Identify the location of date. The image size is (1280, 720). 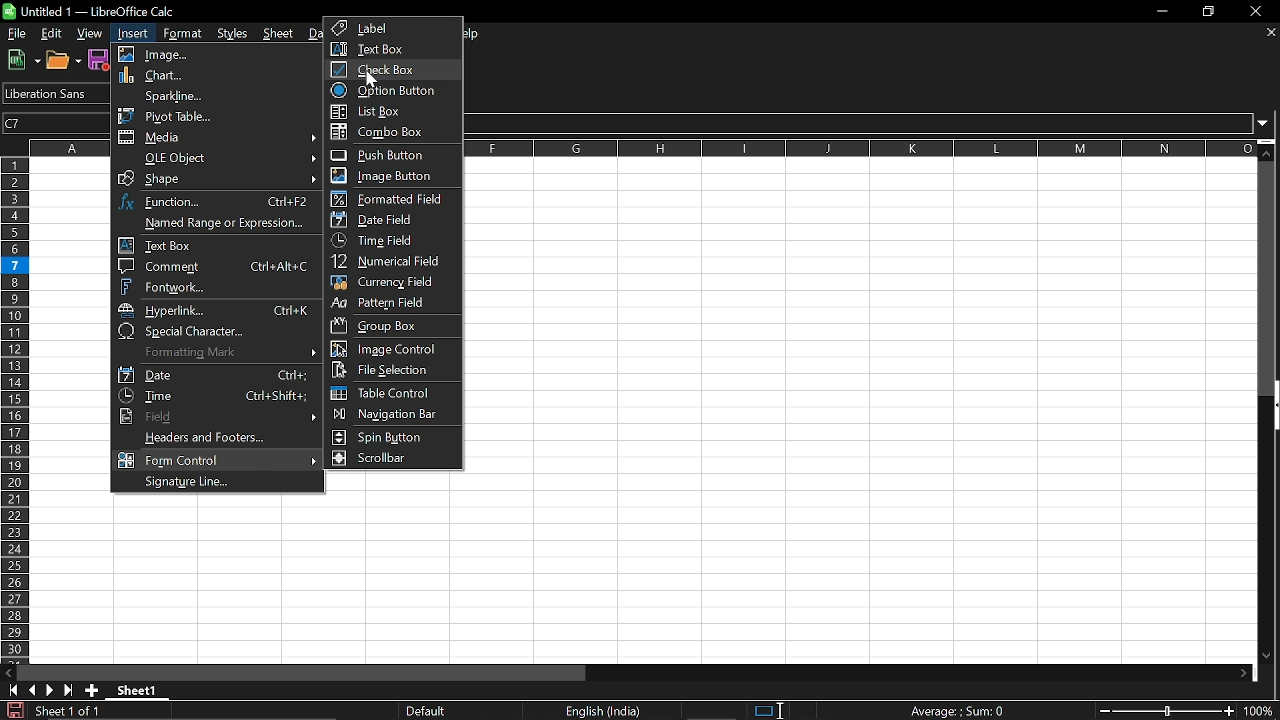
(215, 375).